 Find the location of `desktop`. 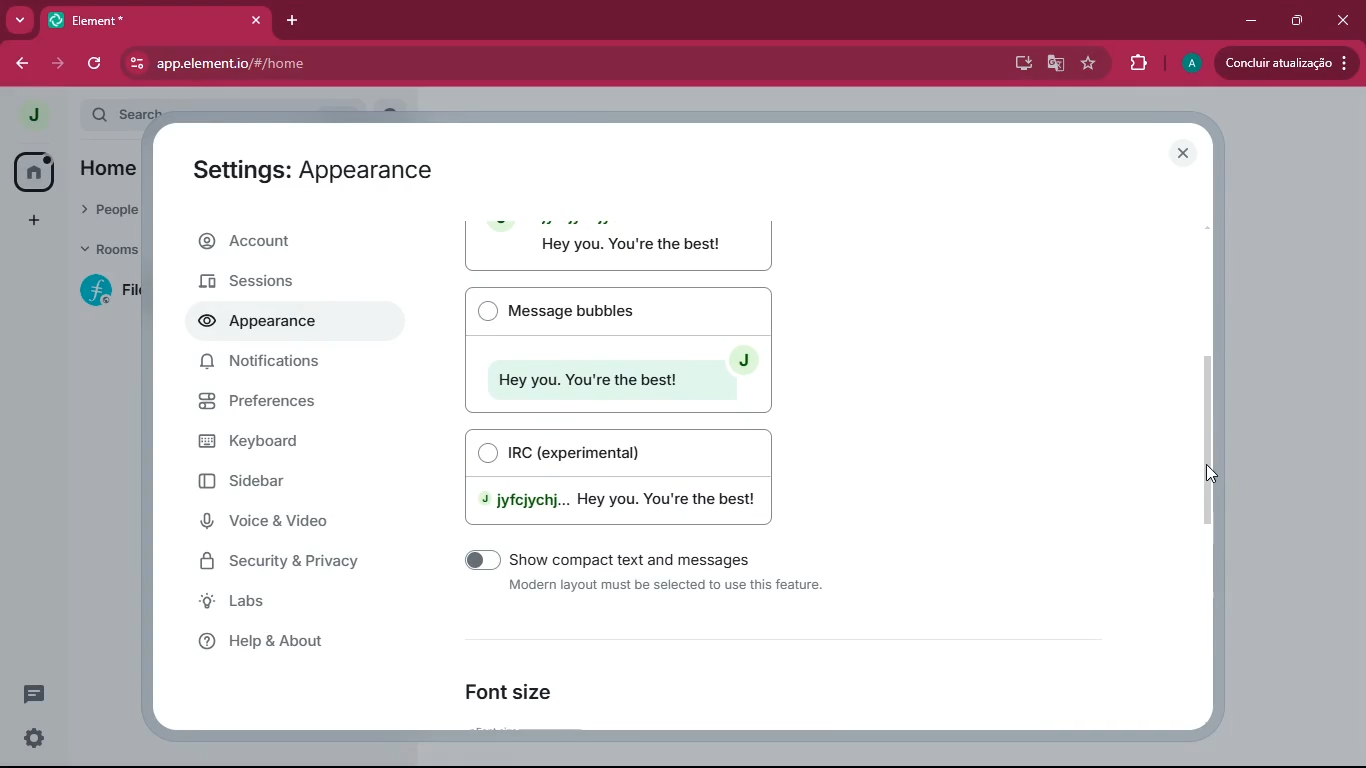

desktop is located at coordinates (1020, 64).